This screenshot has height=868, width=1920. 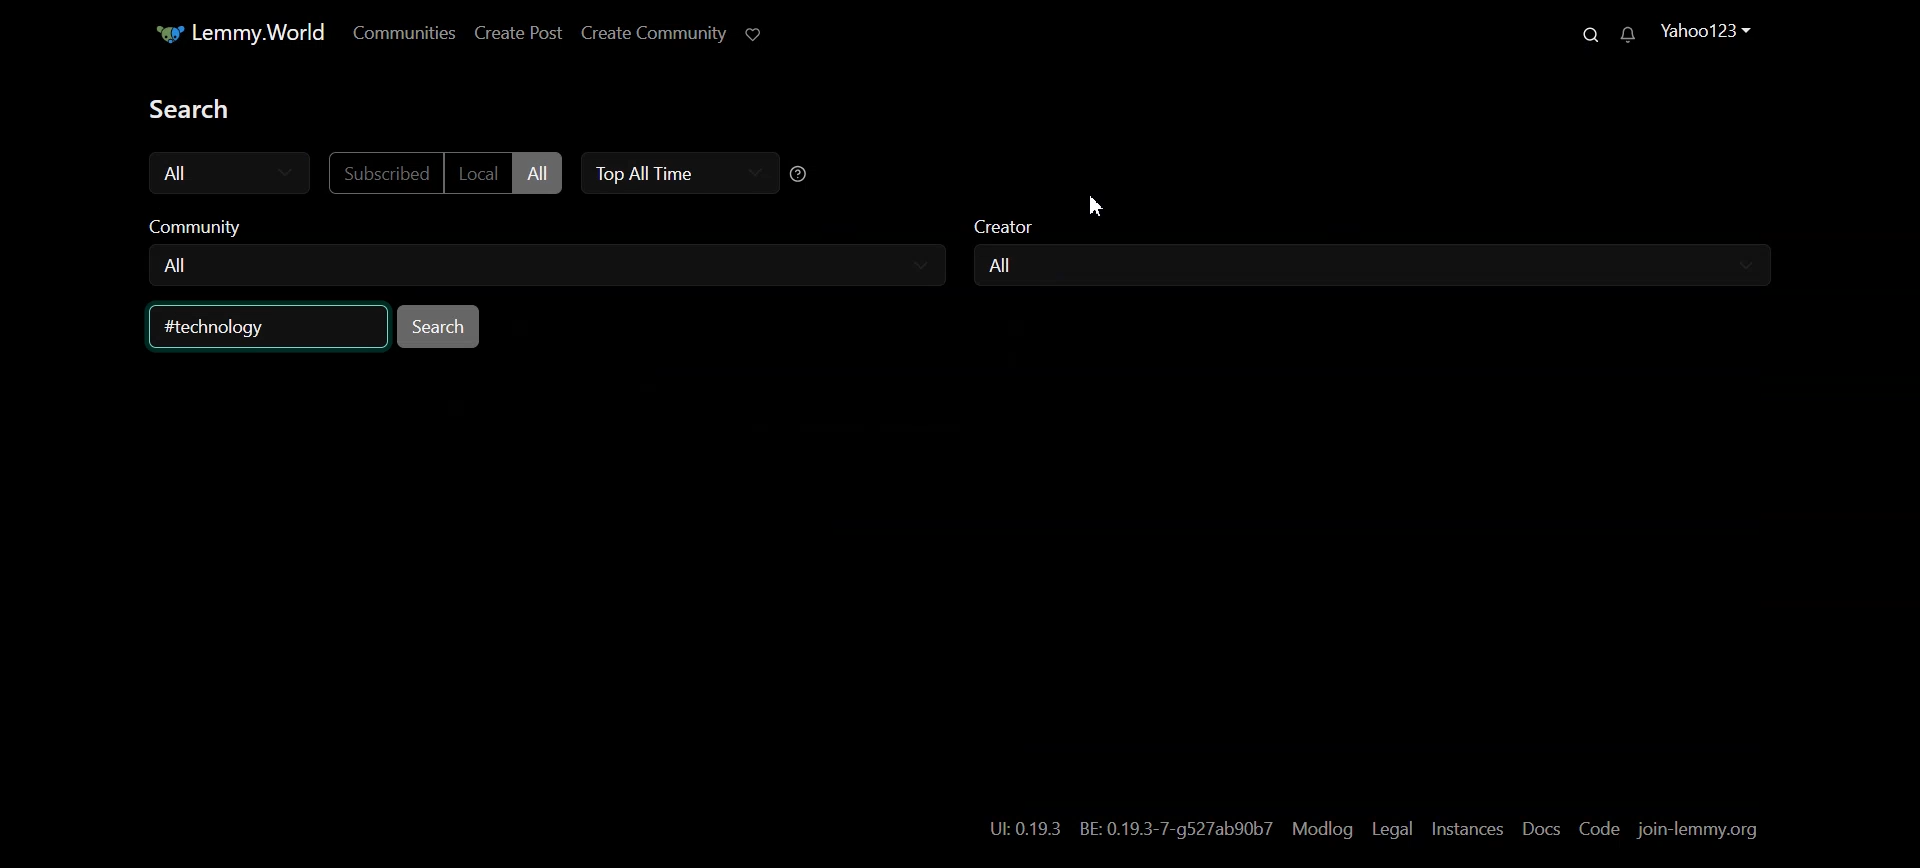 What do you see at coordinates (517, 34) in the screenshot?
I see `Create Post` at bounding box center [517, 34].